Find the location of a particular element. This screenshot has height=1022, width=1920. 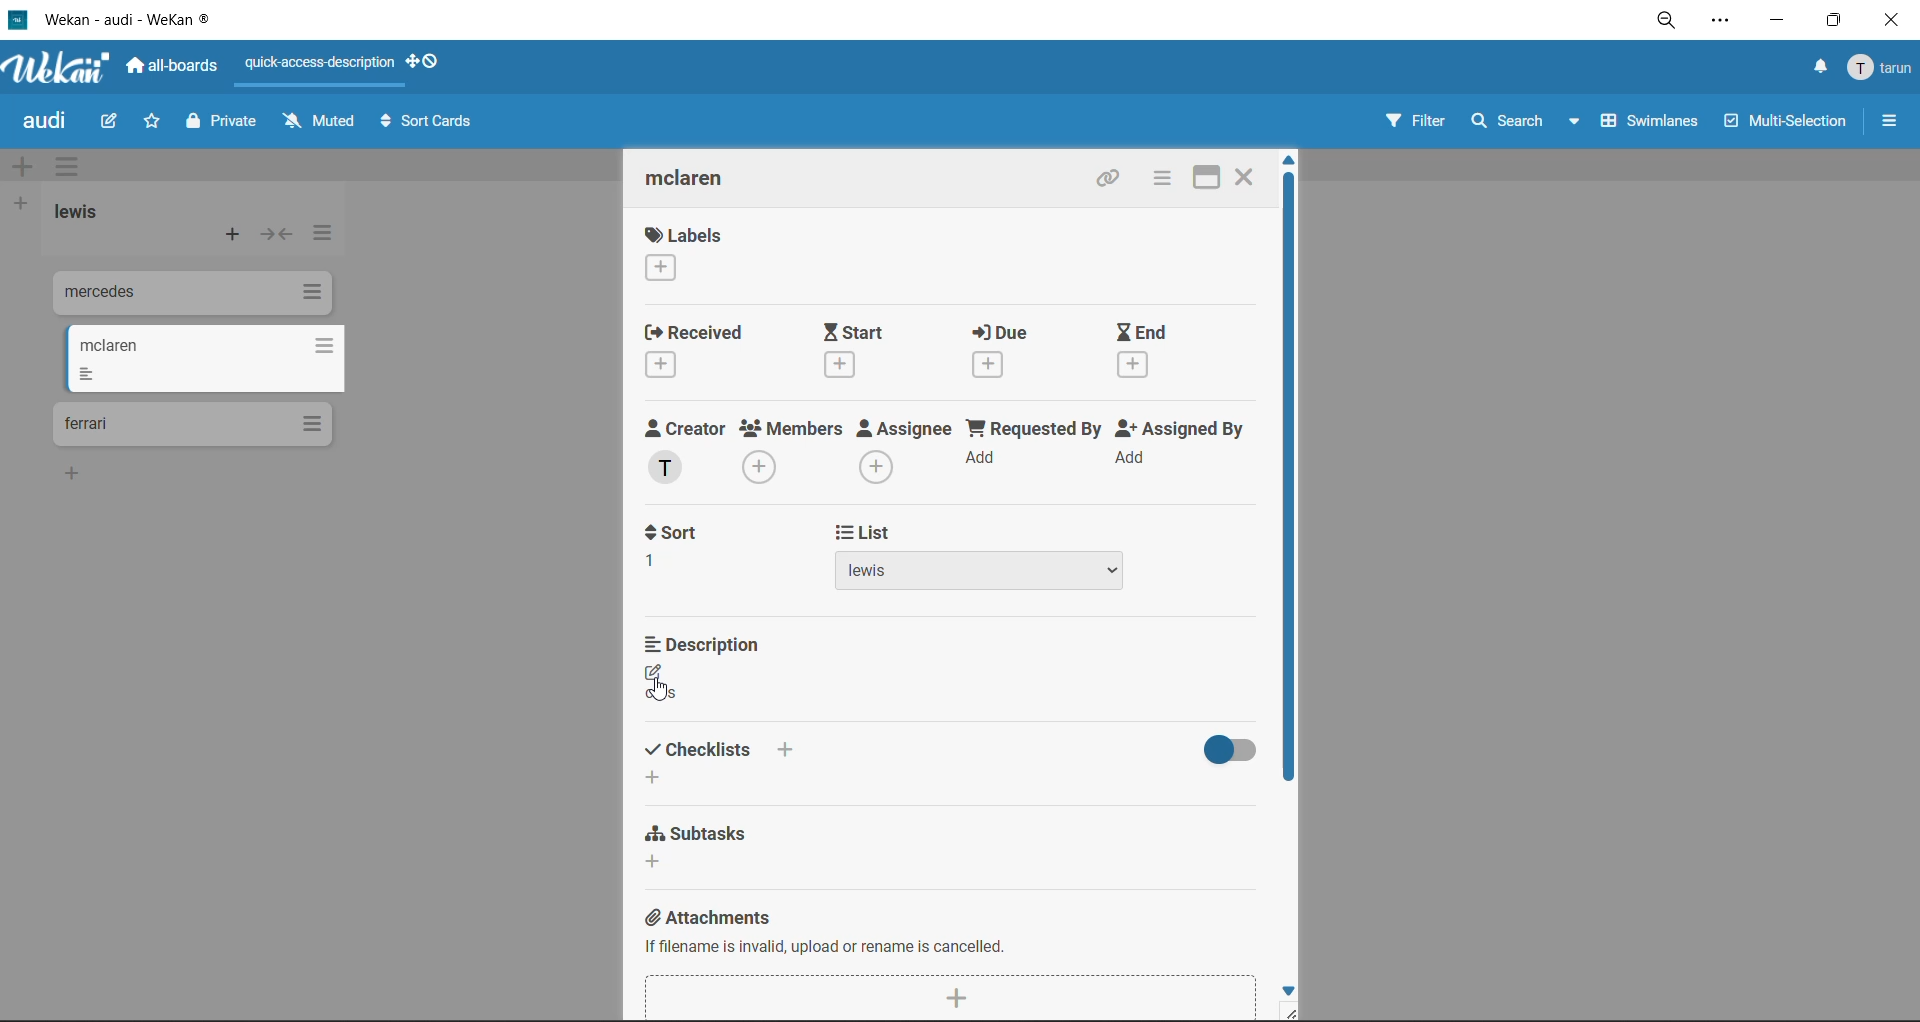

vertical scroll bar is located at coordinates (1289, 480).